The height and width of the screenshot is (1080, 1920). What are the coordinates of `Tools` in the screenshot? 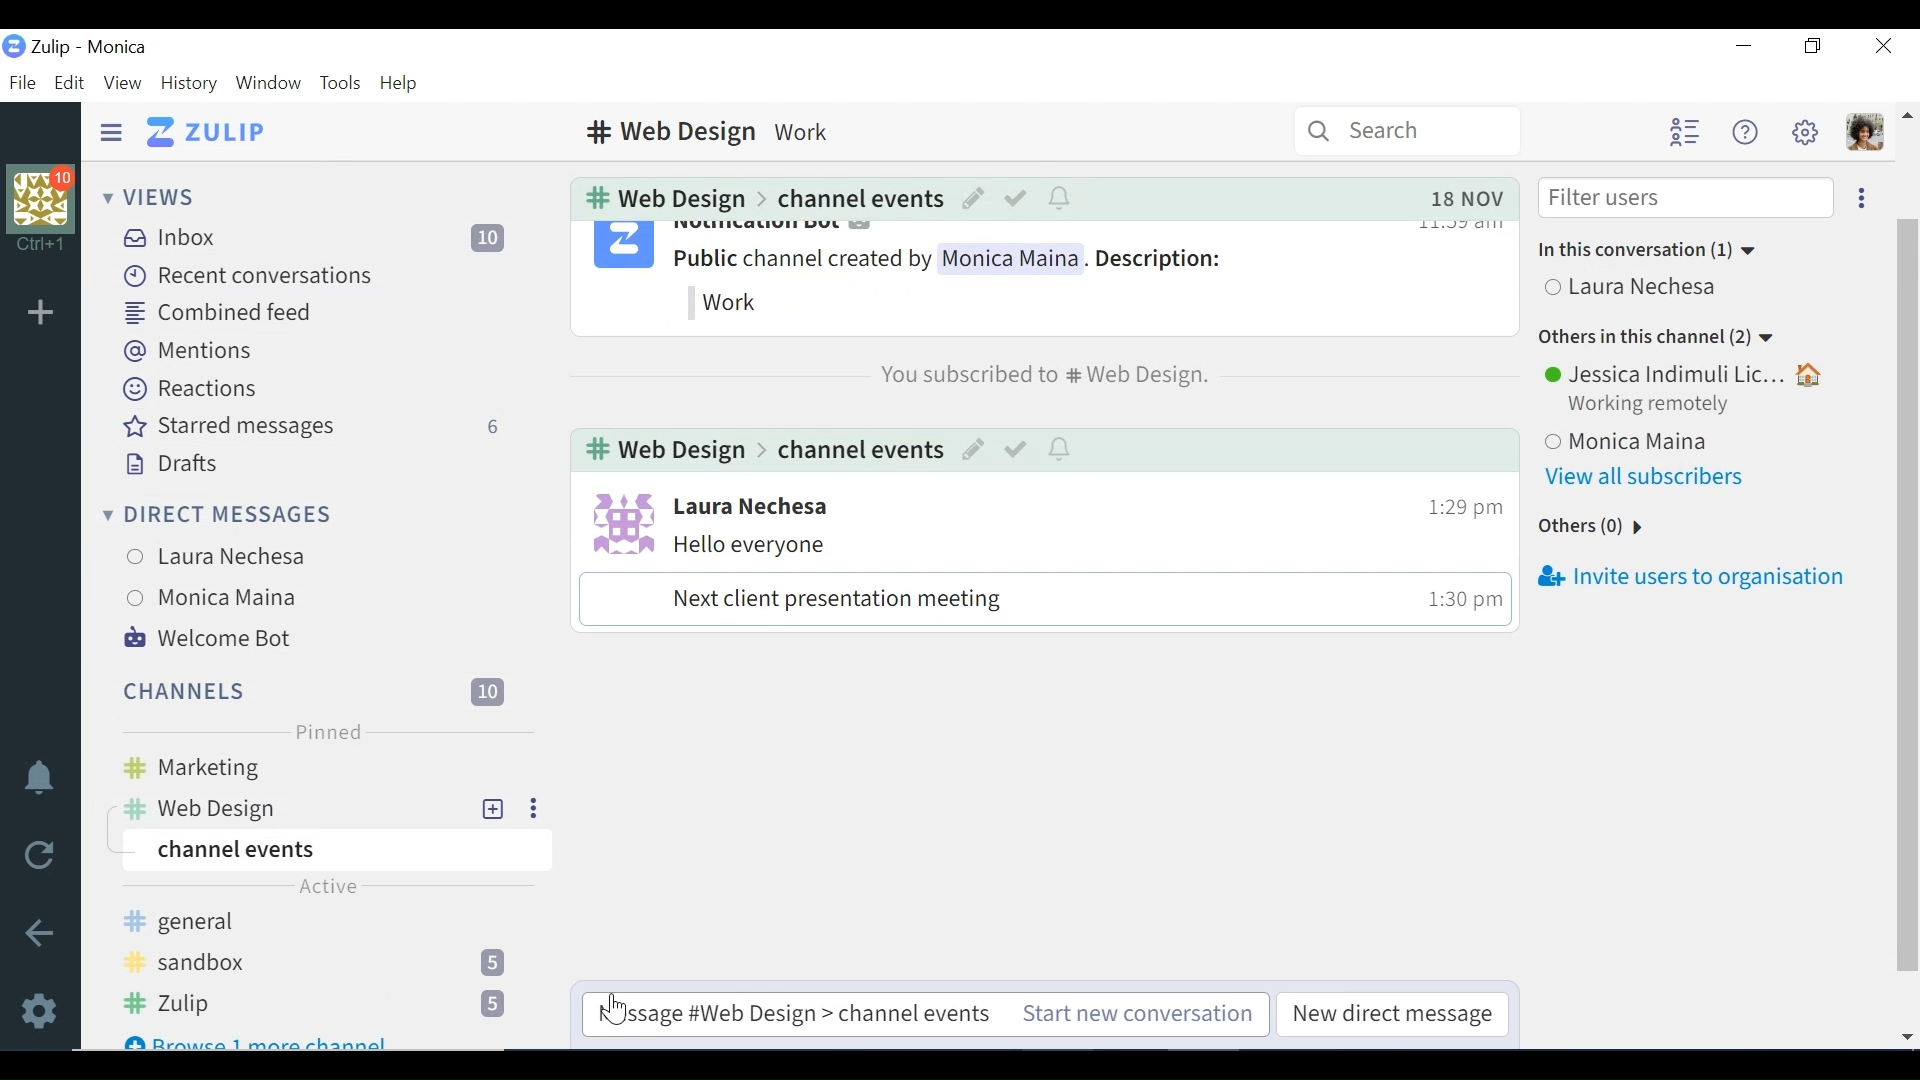 It's located at (339, 83).